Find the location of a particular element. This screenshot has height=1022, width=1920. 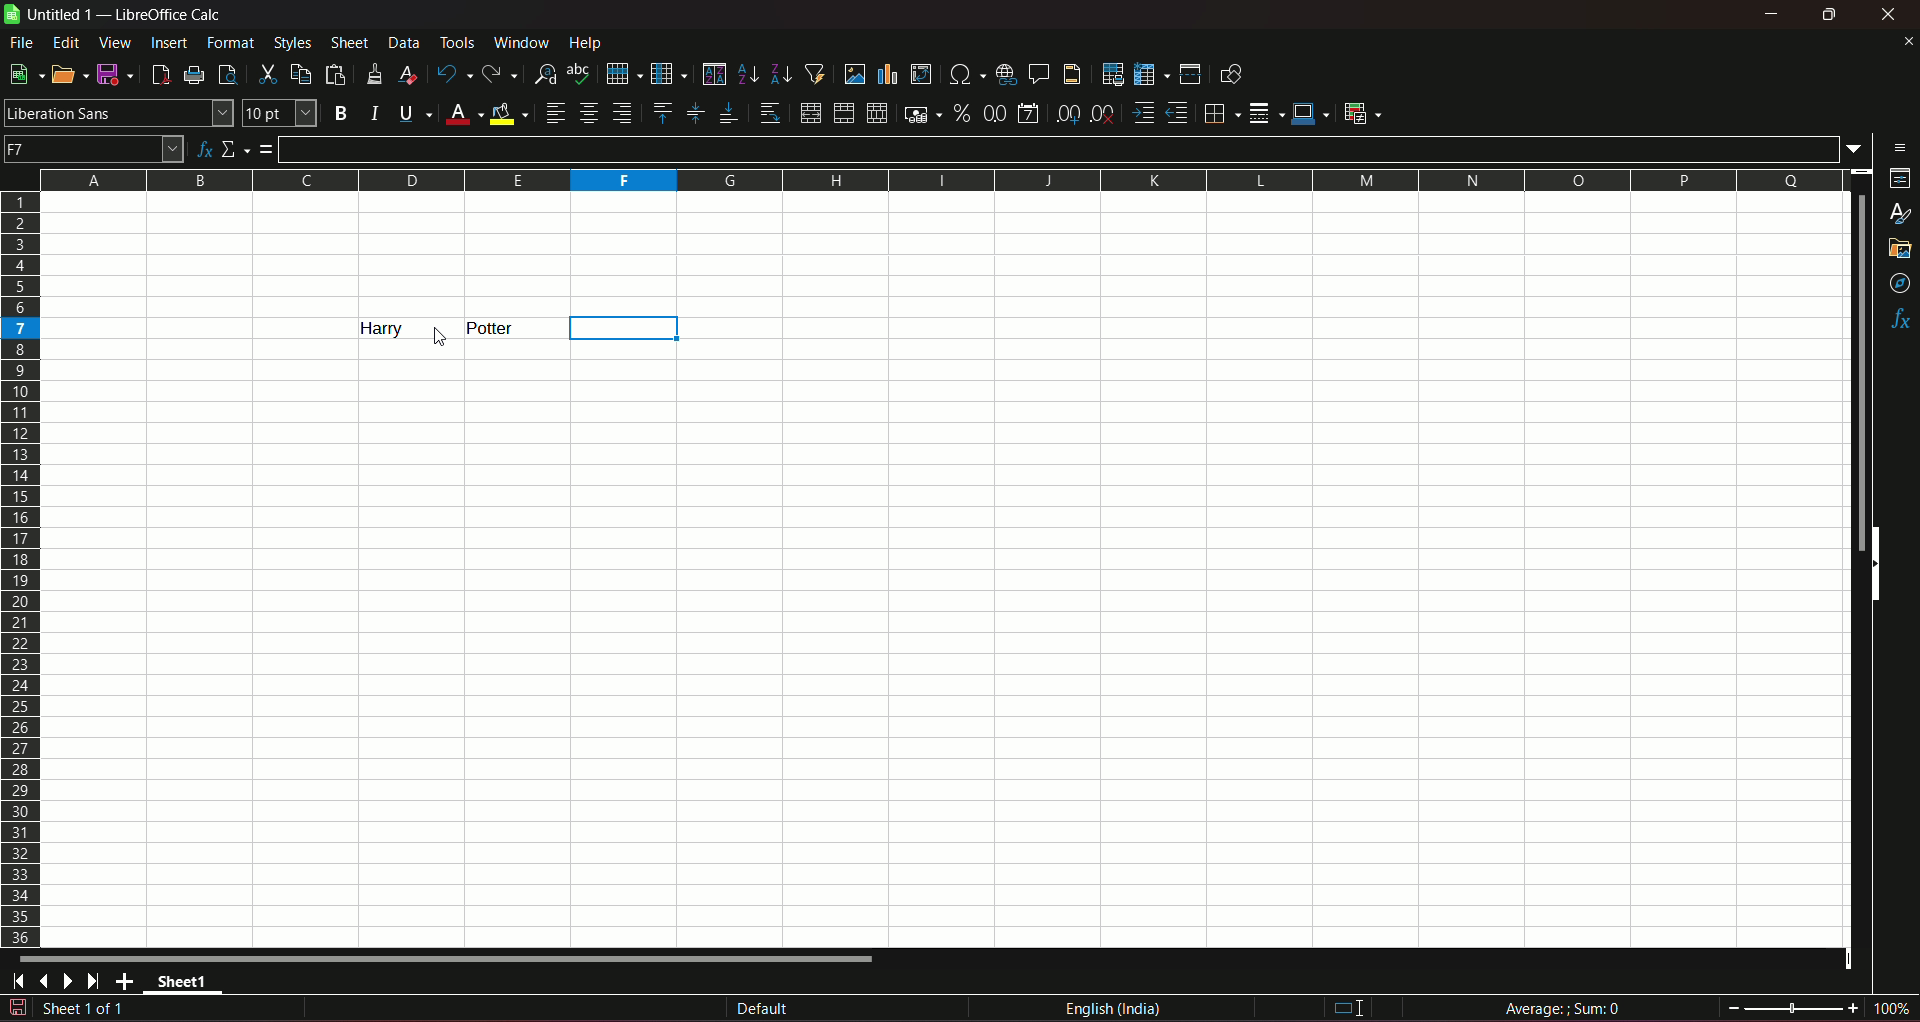

edit is located at coordinates (67, 42).